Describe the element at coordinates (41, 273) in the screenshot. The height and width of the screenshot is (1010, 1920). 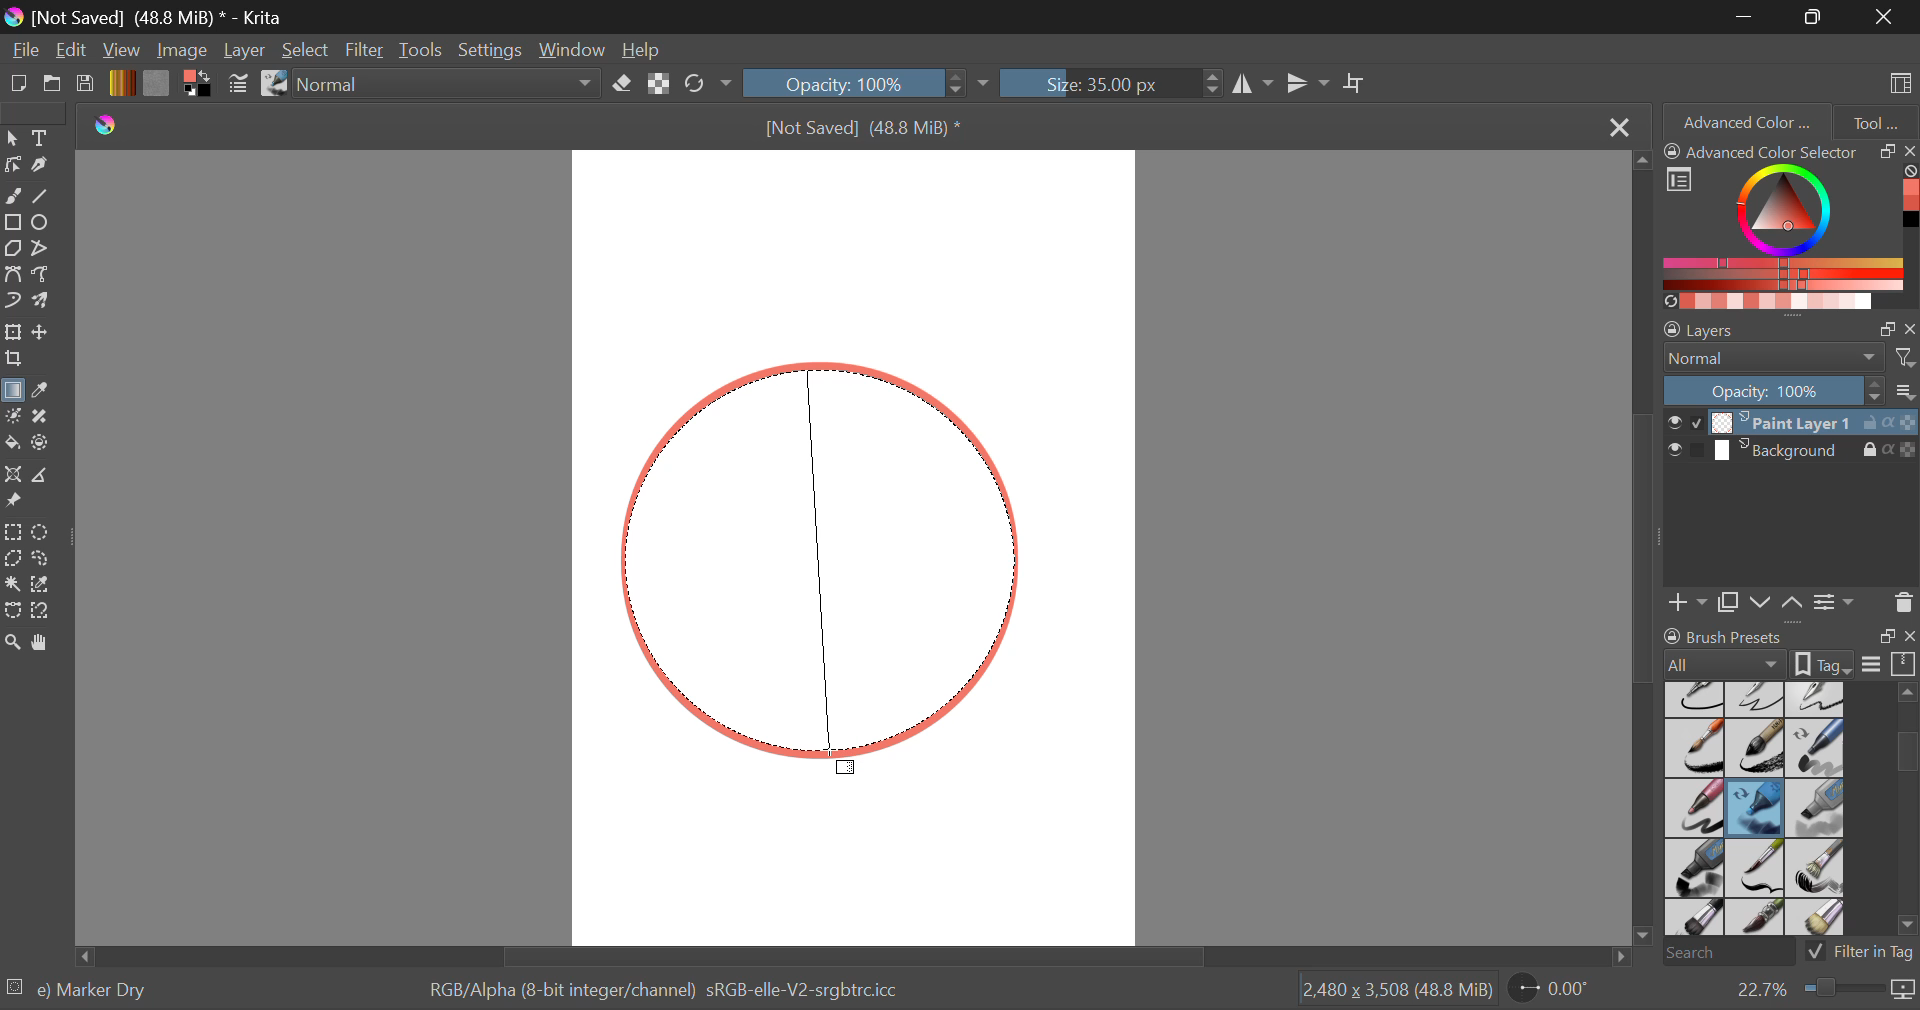
I see `Freehand Path Tool` at that location.